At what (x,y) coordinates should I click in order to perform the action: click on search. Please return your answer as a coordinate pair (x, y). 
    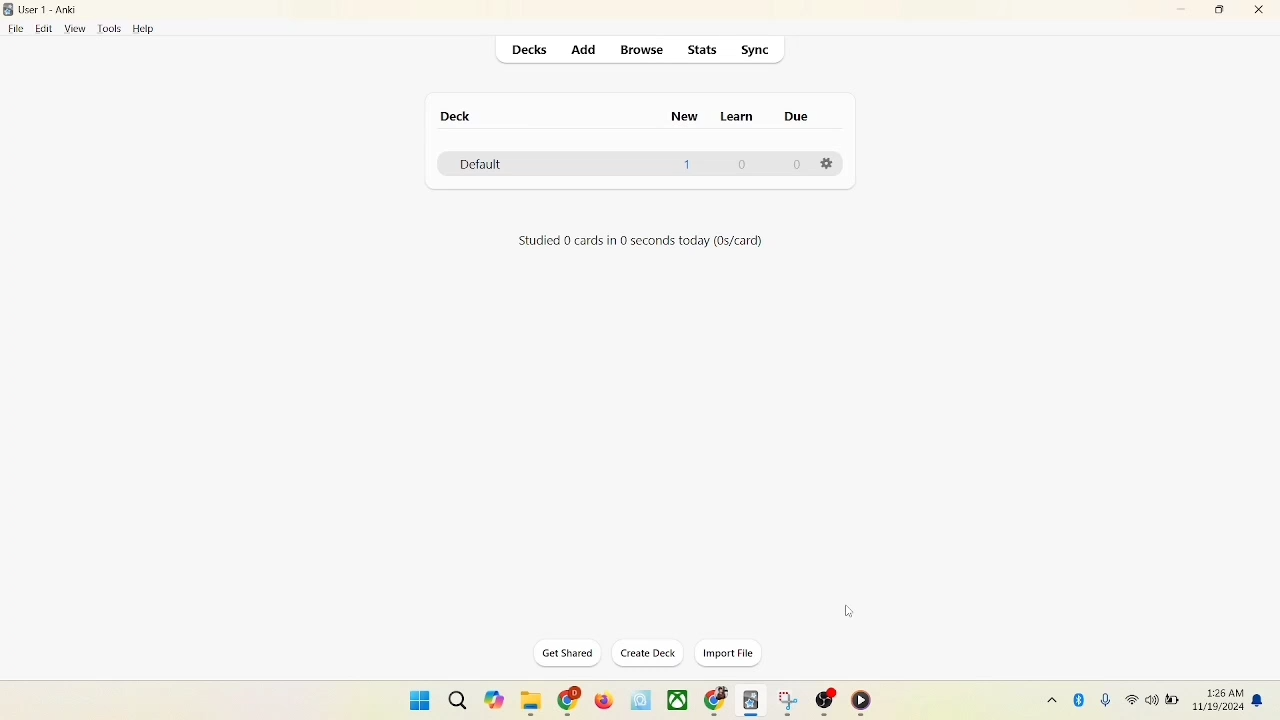
    Looking at the image, I should click on (456, 696).